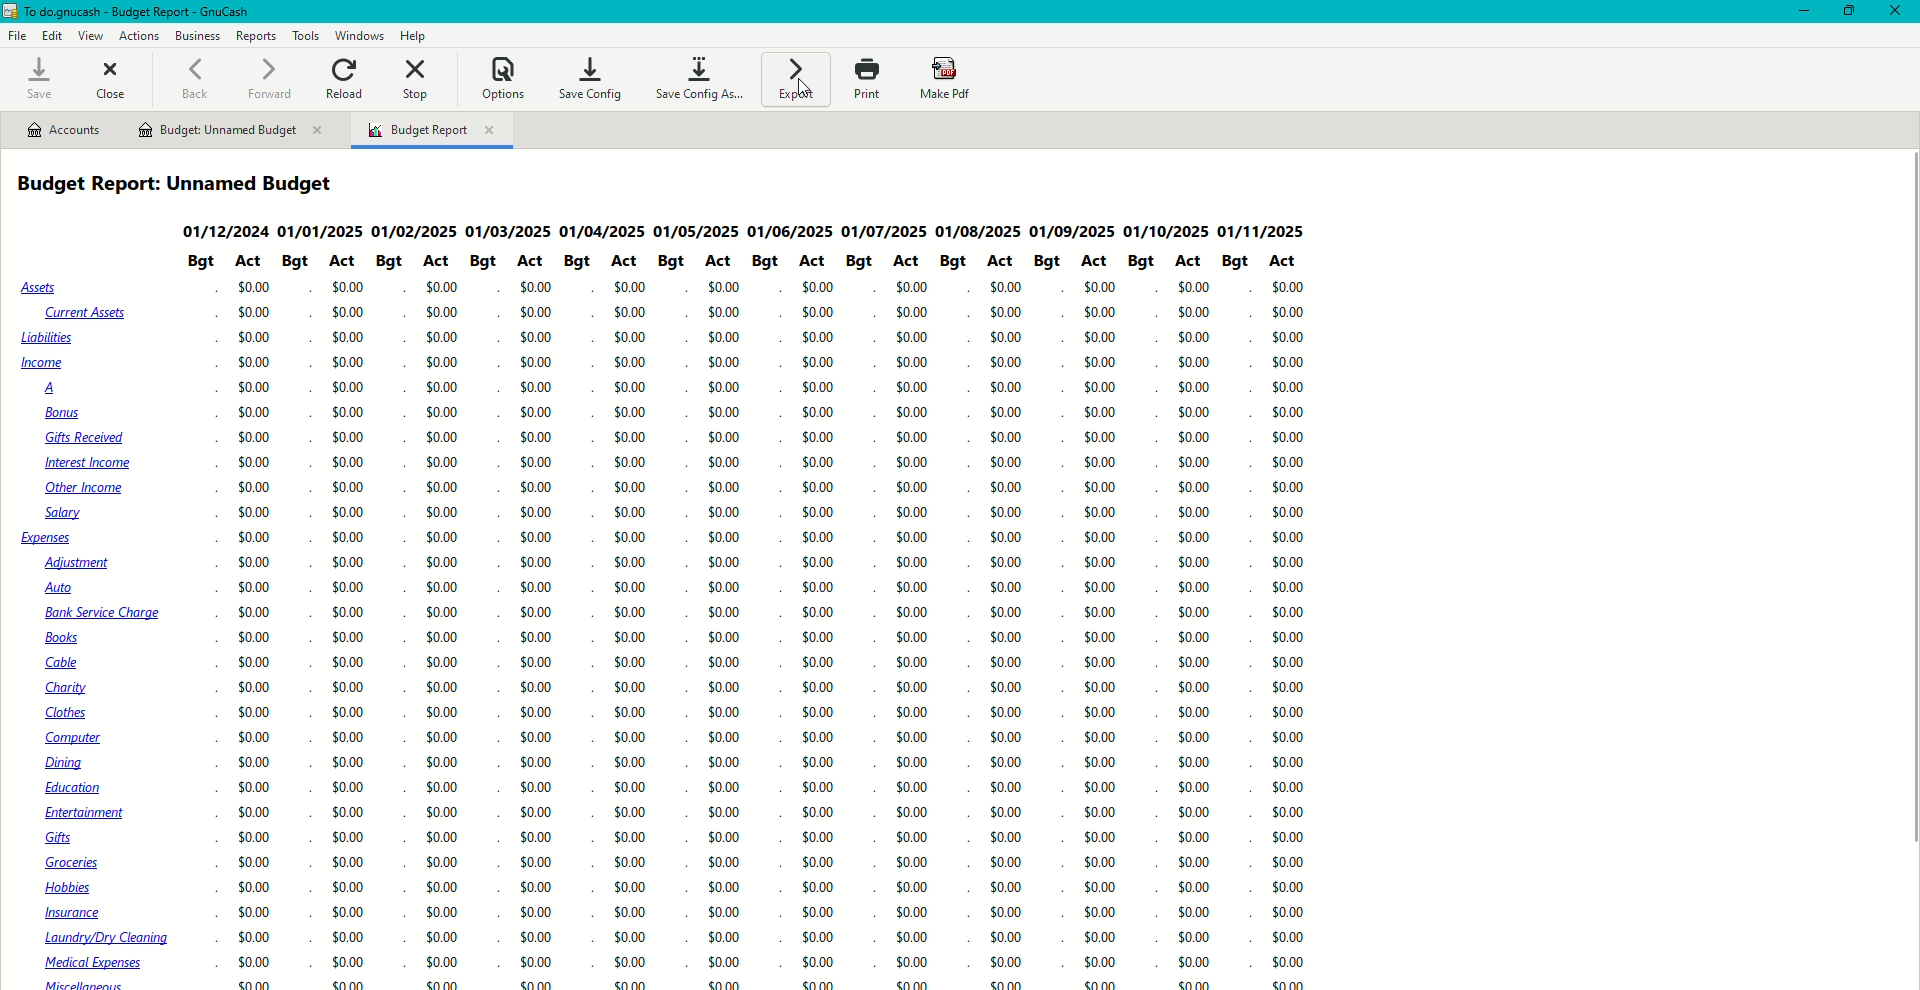 Image resolution: width=1920 pixels, height=990 pixels. I want to click on 0.00, so click(260, 637).